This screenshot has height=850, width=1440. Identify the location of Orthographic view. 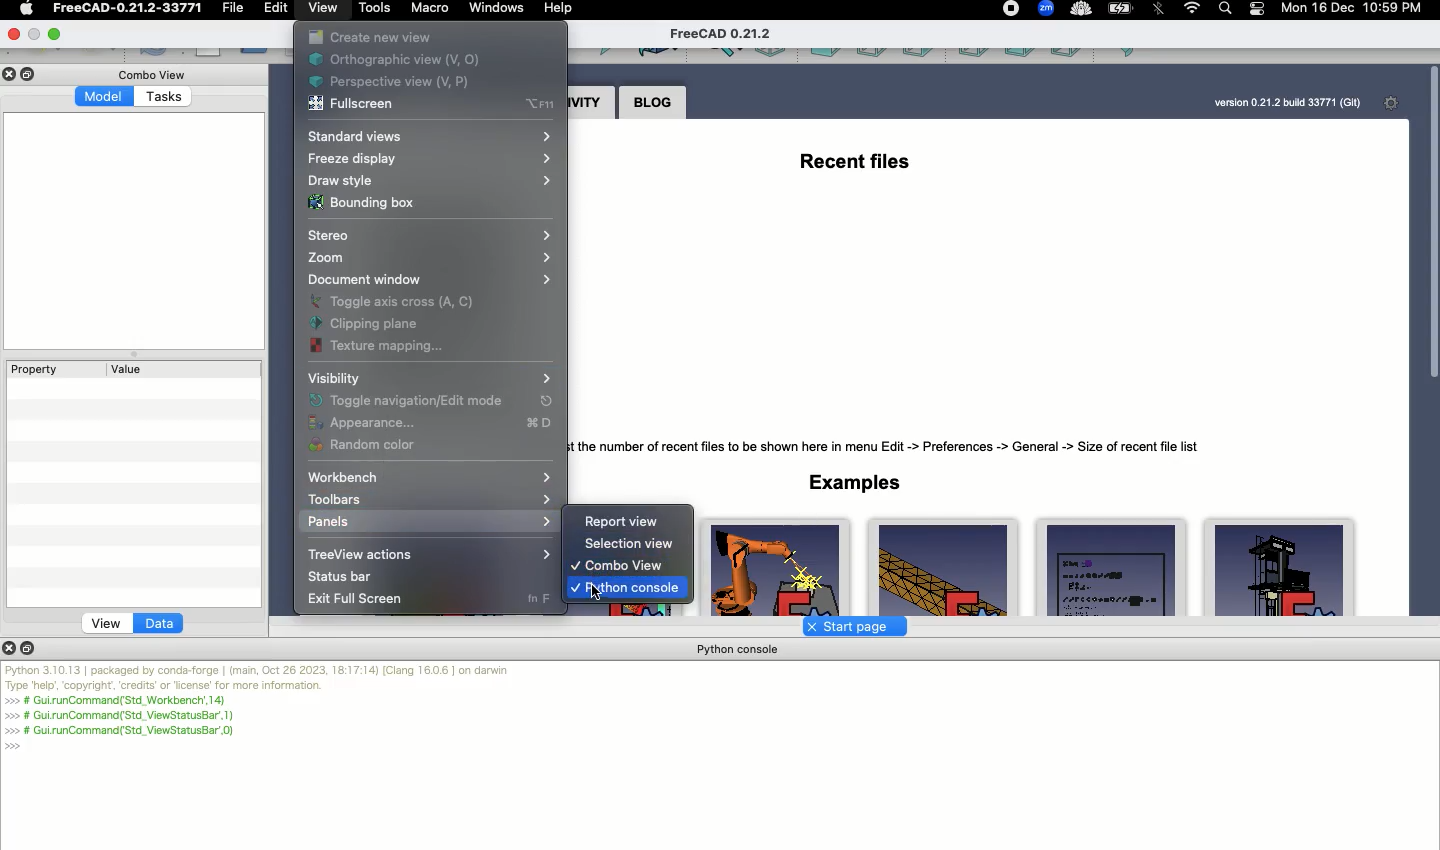
(402, 61).